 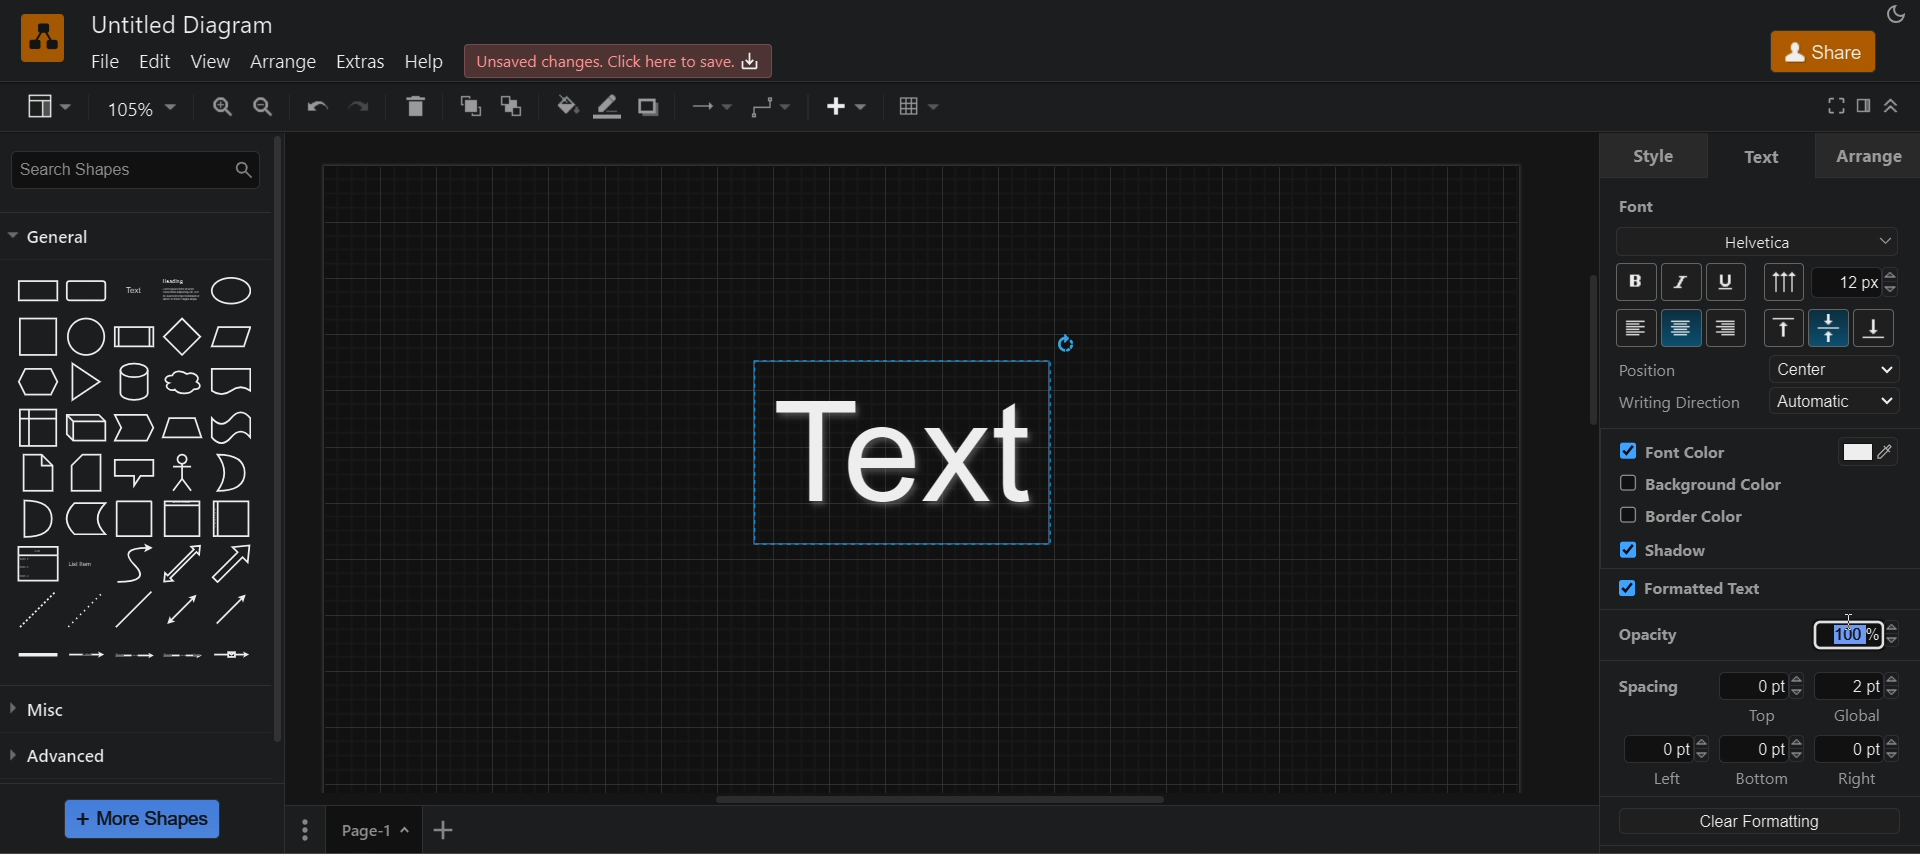 I want to click on circle, so click(x=87, y=337).